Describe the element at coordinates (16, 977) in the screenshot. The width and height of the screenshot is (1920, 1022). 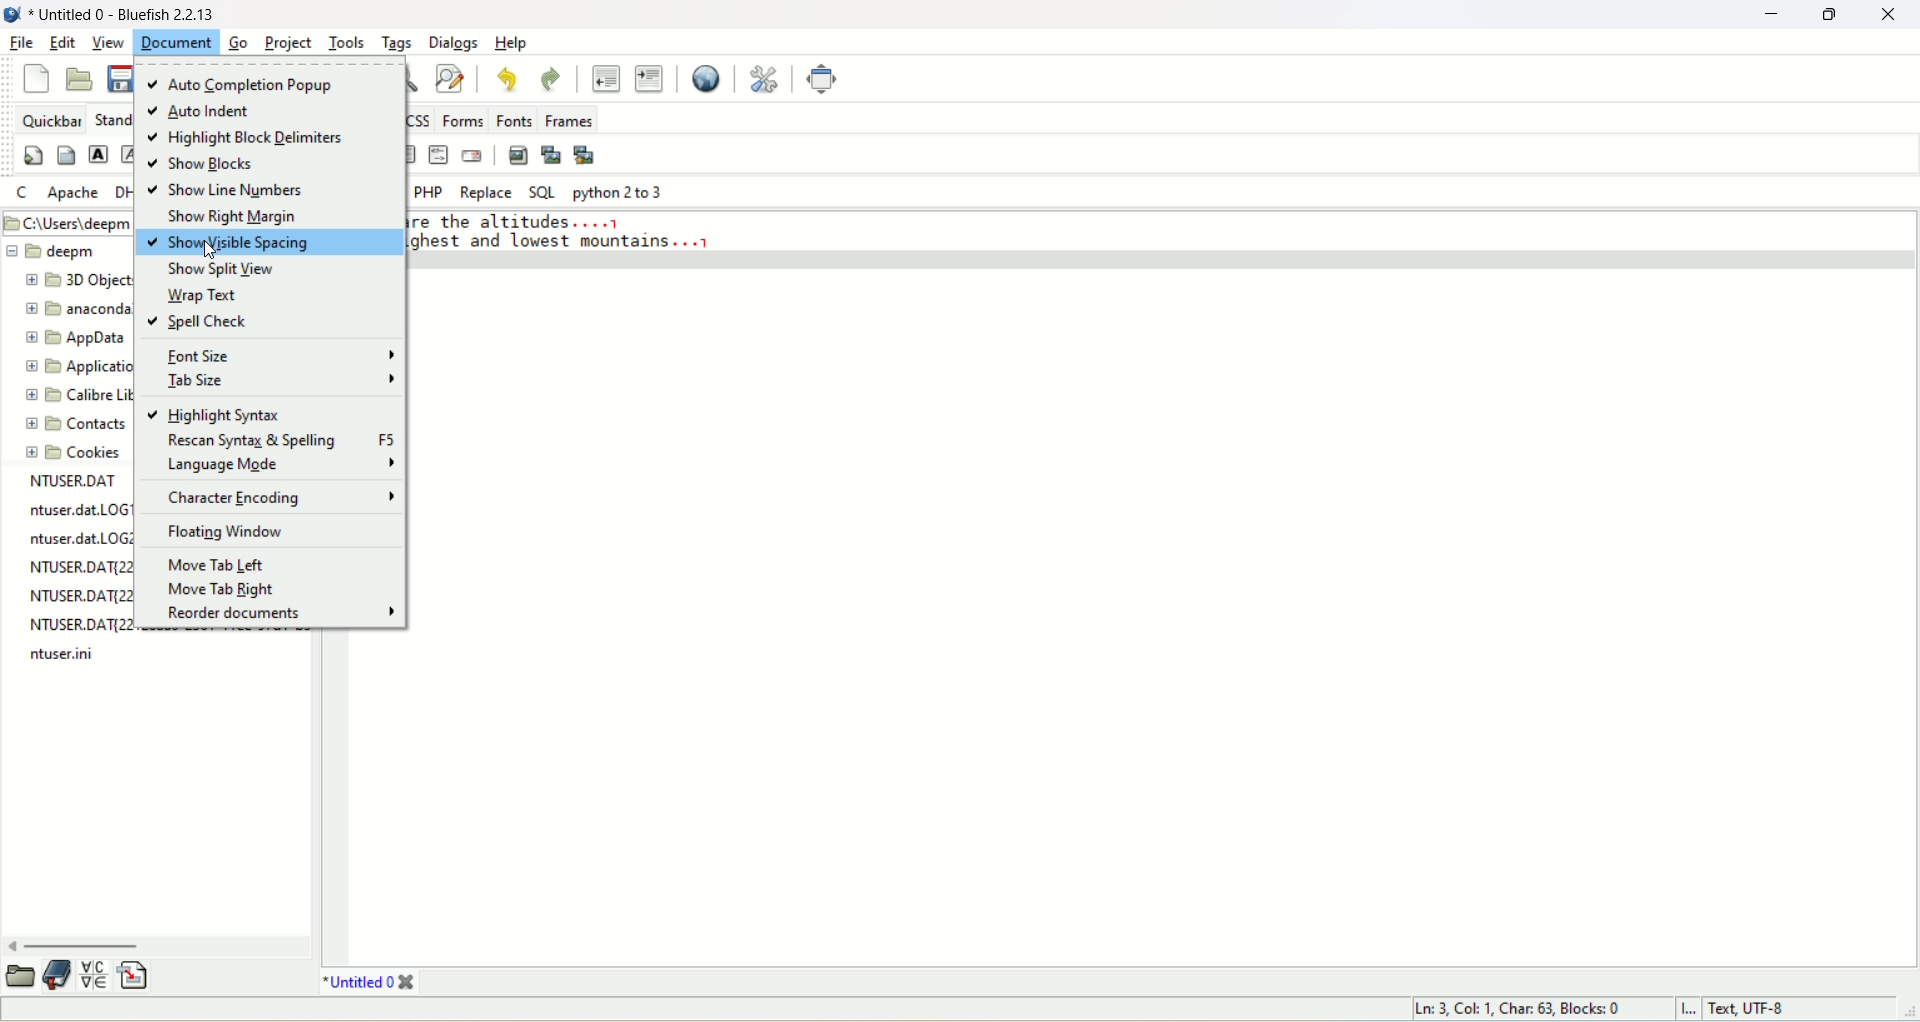
I see `open` at that location.